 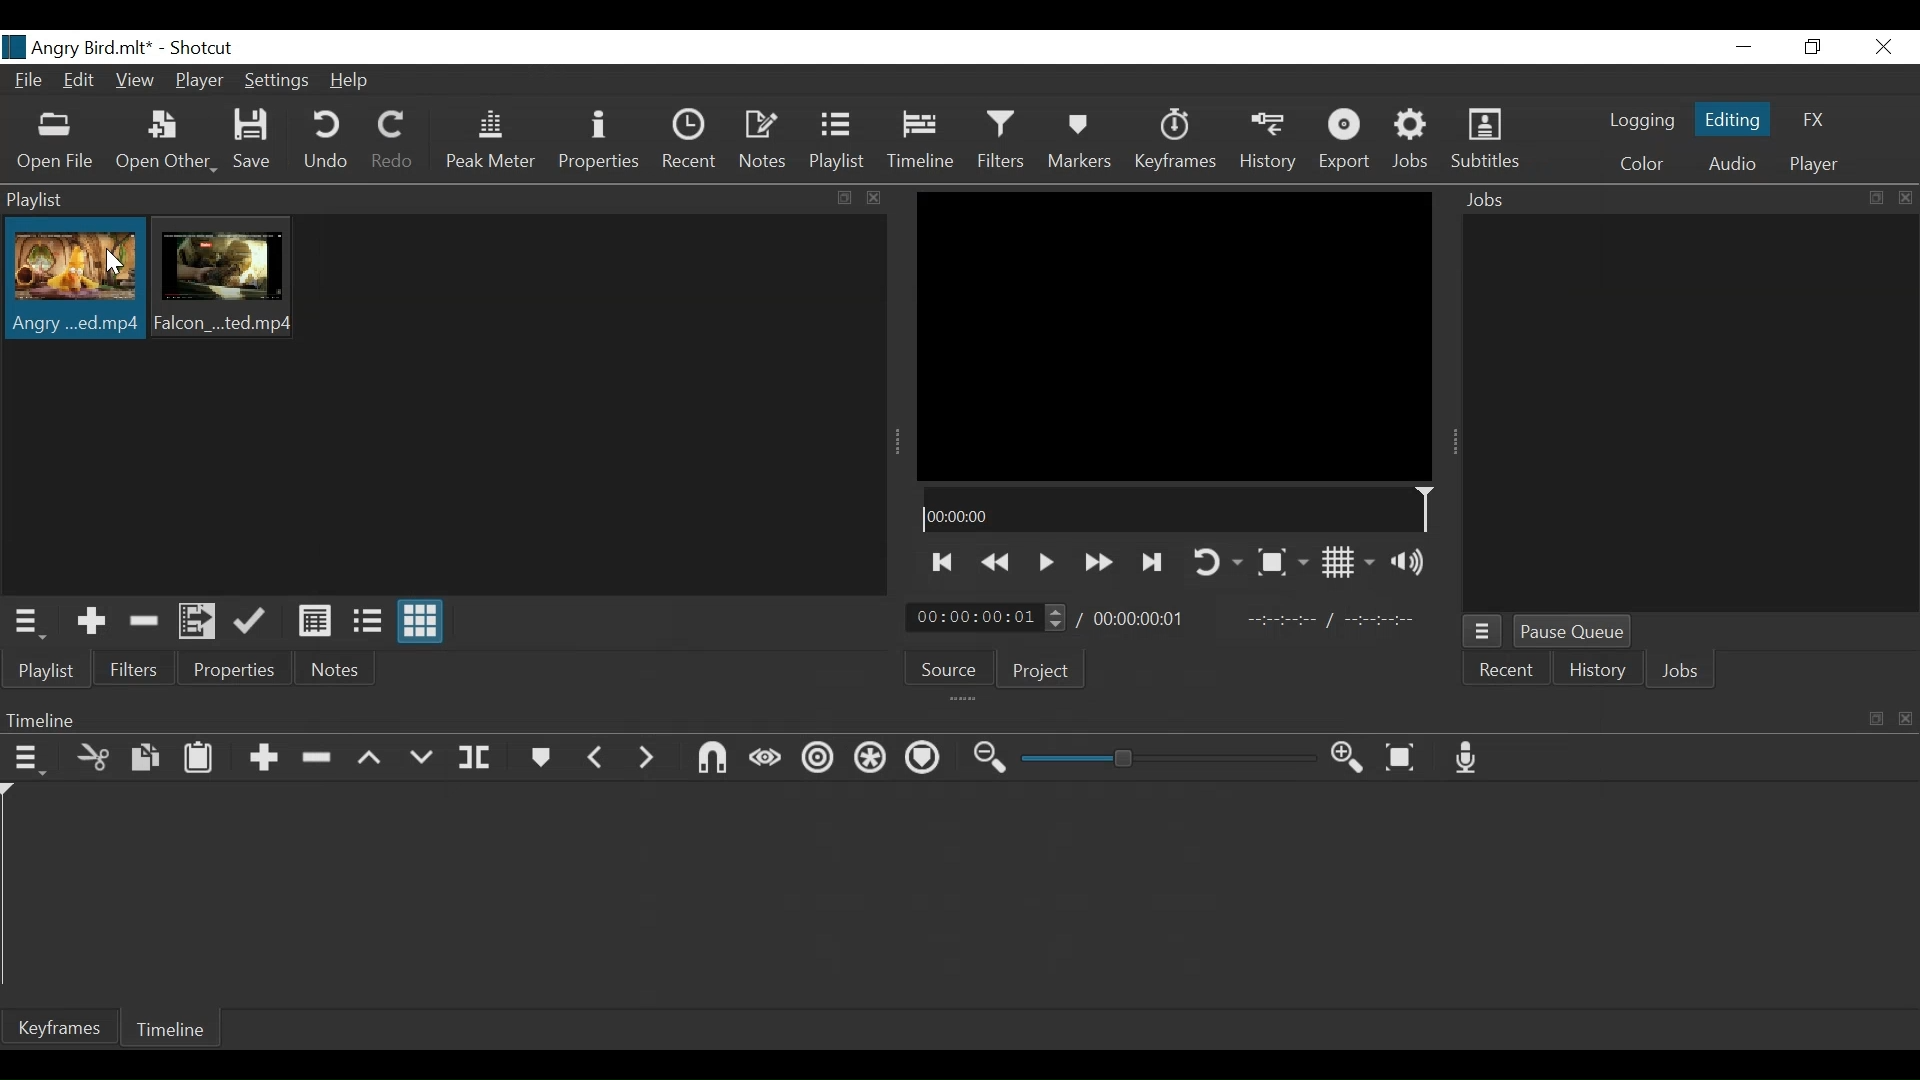 I want to click on Help, so click(x=352, y=83).